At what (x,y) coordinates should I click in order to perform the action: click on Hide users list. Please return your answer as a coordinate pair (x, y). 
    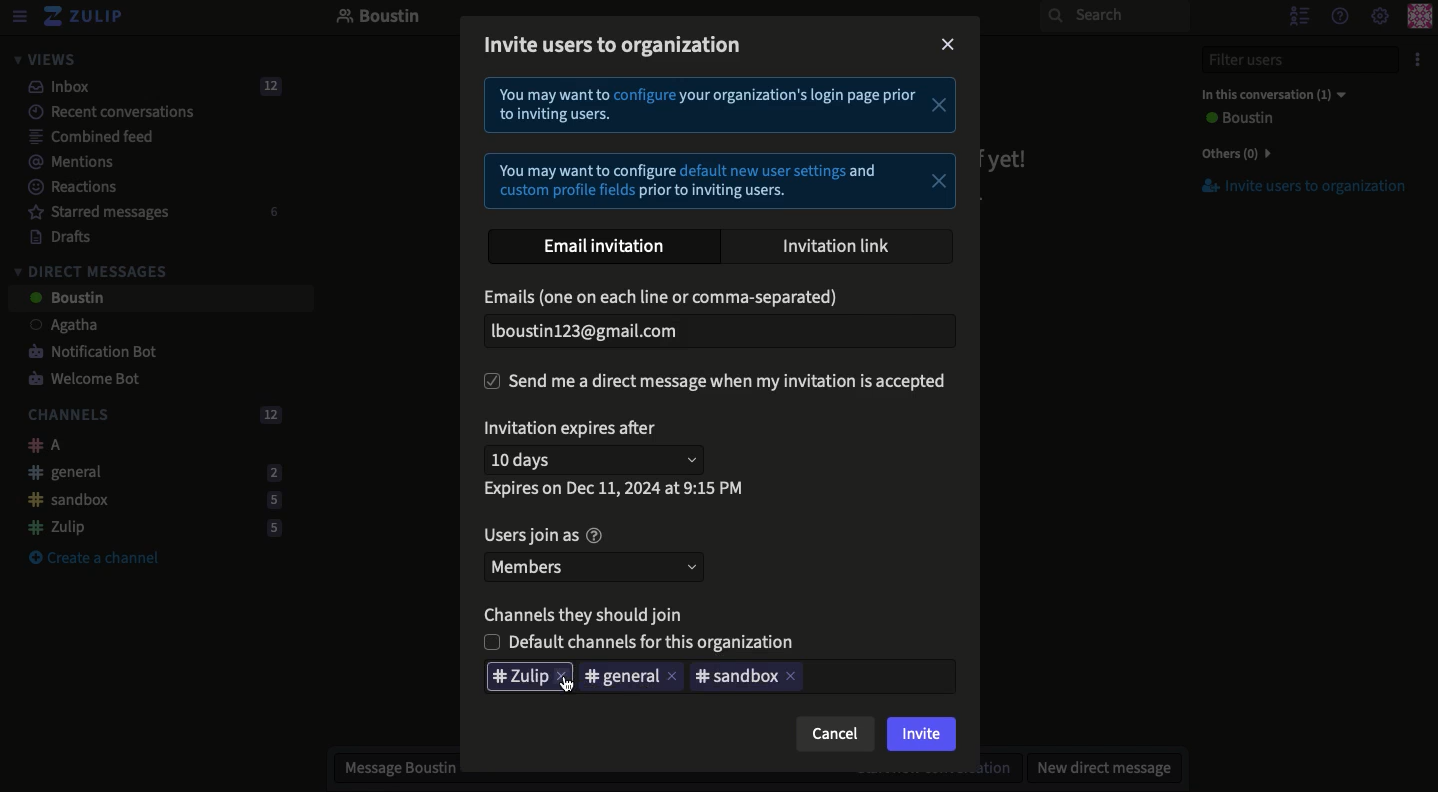
    Looking at the image, I should click on (1297, 15).